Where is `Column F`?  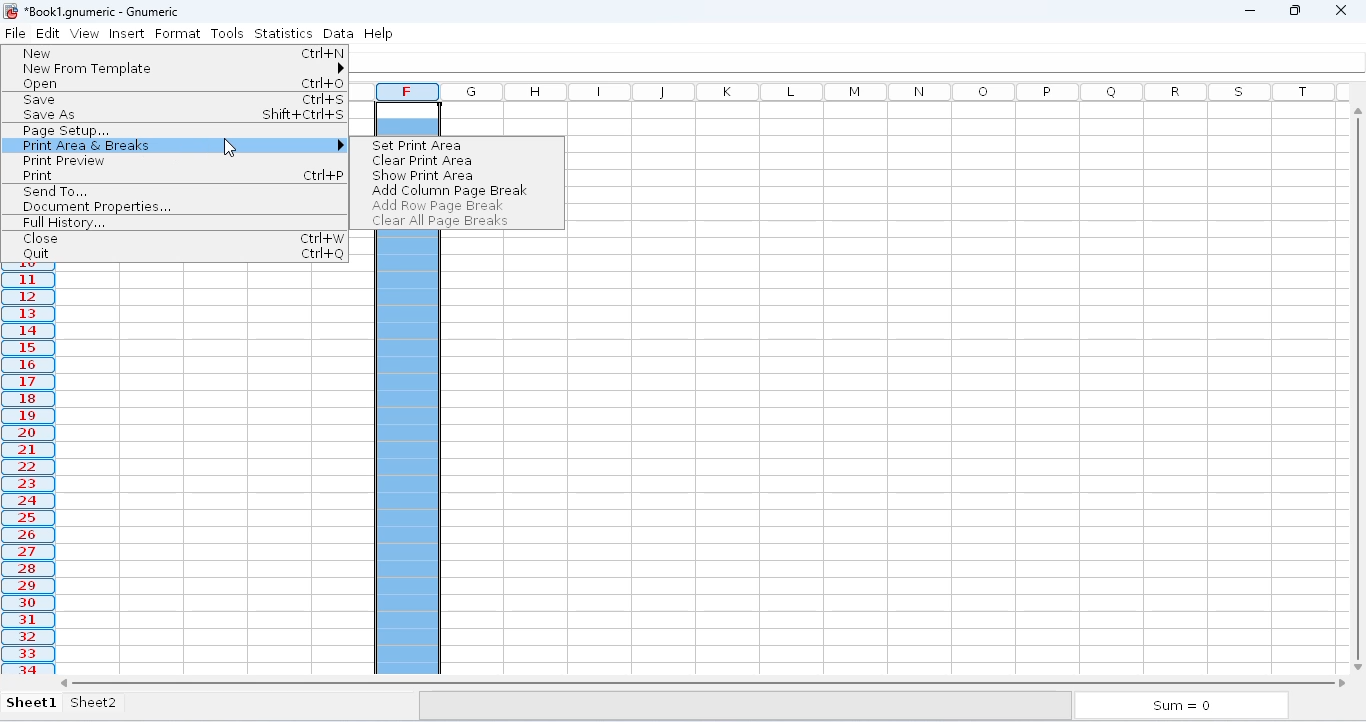 Column F is located at coordinates (408, 91).